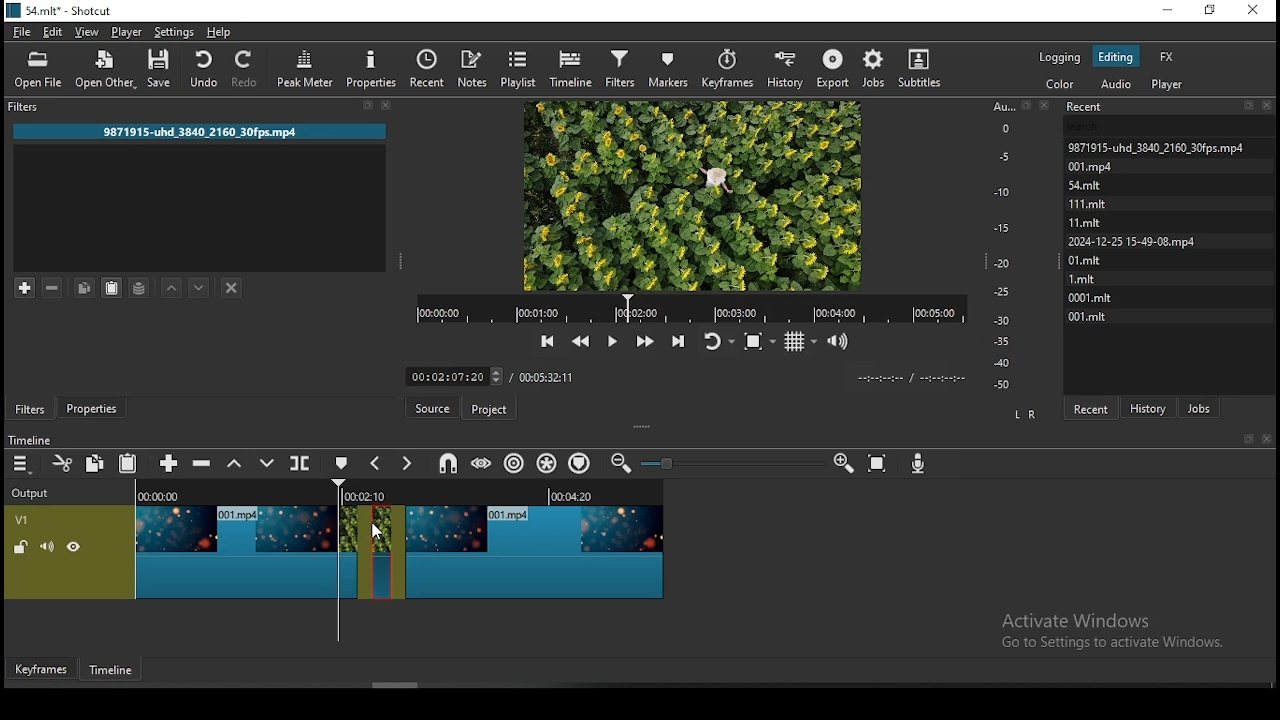  Describe the element at coordinates (834, 68) in the screenshot. I see `export` at that location.